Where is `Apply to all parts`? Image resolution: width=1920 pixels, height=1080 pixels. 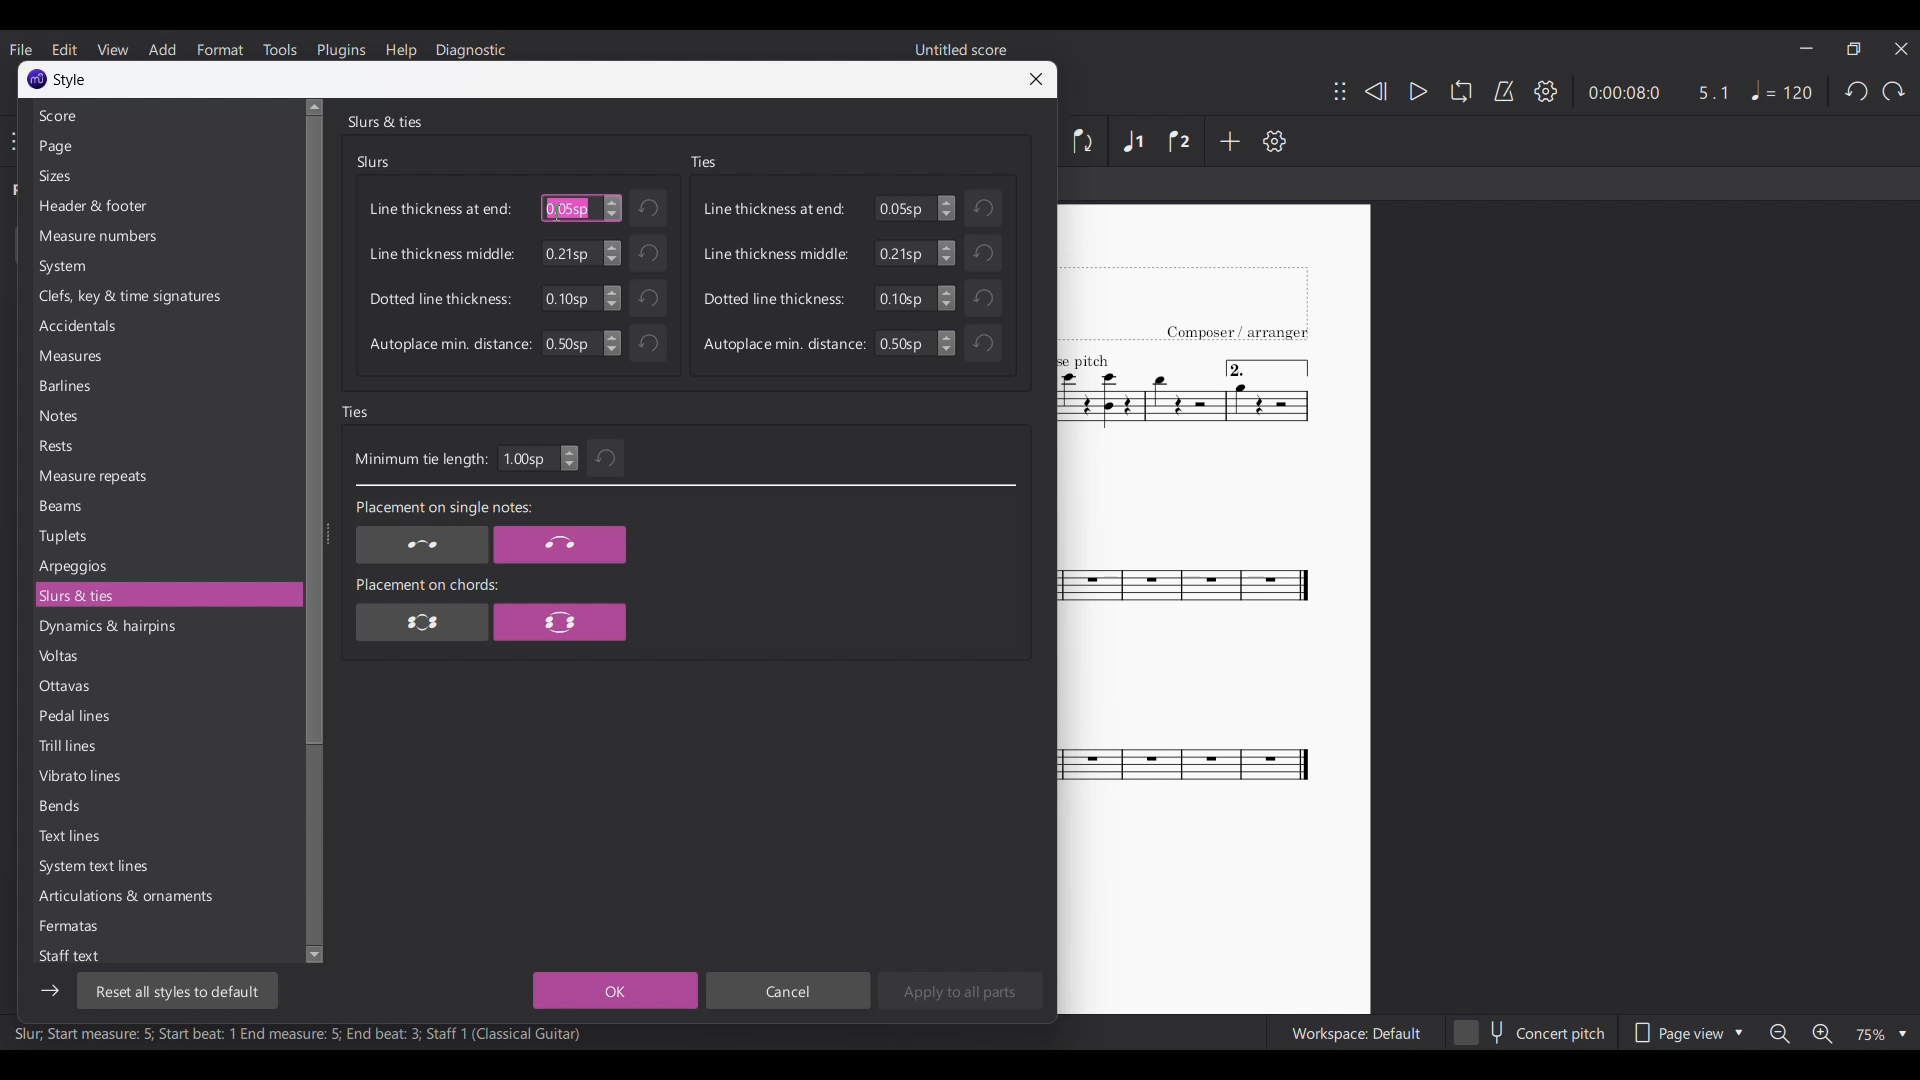 Apply to all parts is located at coordinates (960, 990).